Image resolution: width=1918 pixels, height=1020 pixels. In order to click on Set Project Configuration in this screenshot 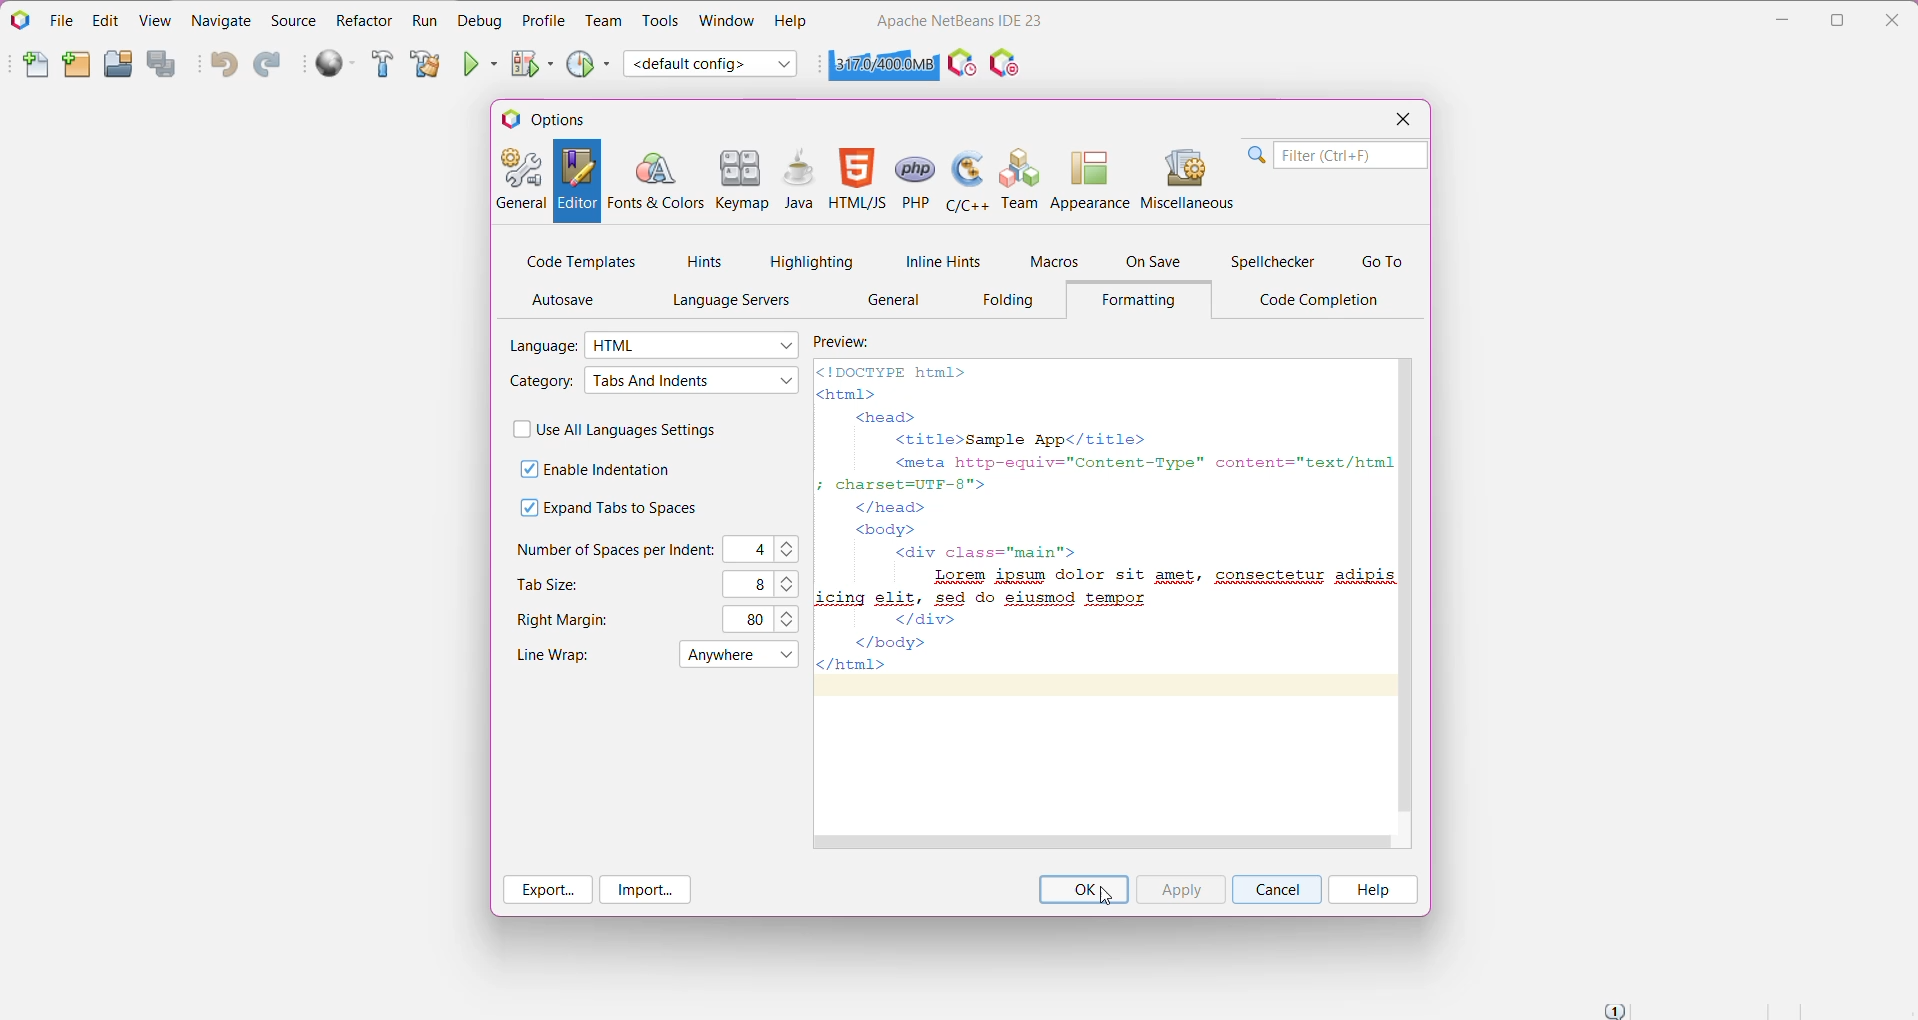, I will do `click(712, 64)`.